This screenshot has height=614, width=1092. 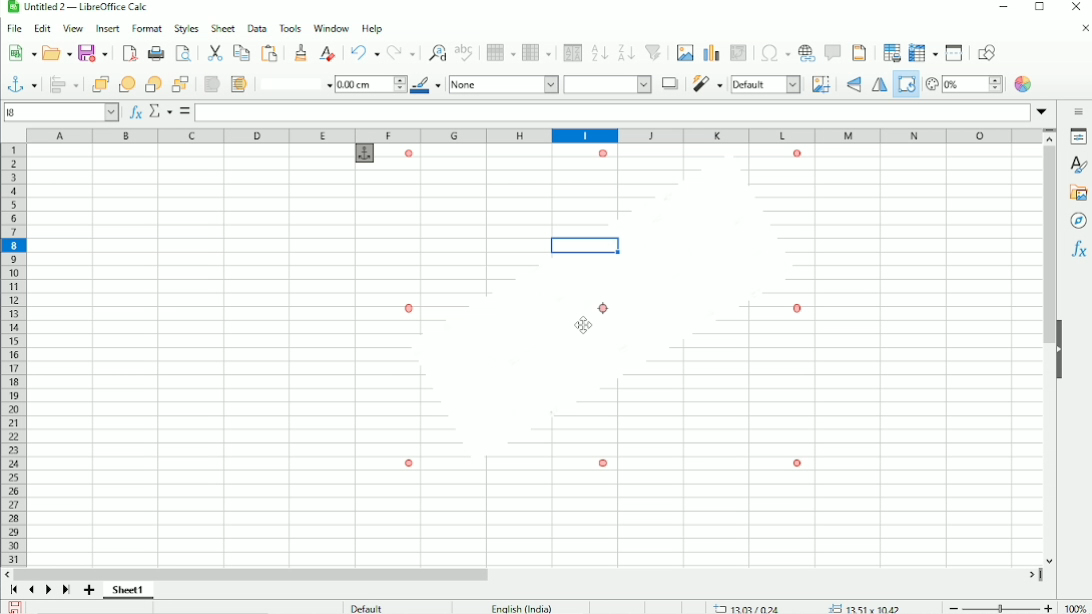 What do you see at coordinates (655, 53) in the screenshot?
I see `Autofilter` at bounding box center [655, 53].